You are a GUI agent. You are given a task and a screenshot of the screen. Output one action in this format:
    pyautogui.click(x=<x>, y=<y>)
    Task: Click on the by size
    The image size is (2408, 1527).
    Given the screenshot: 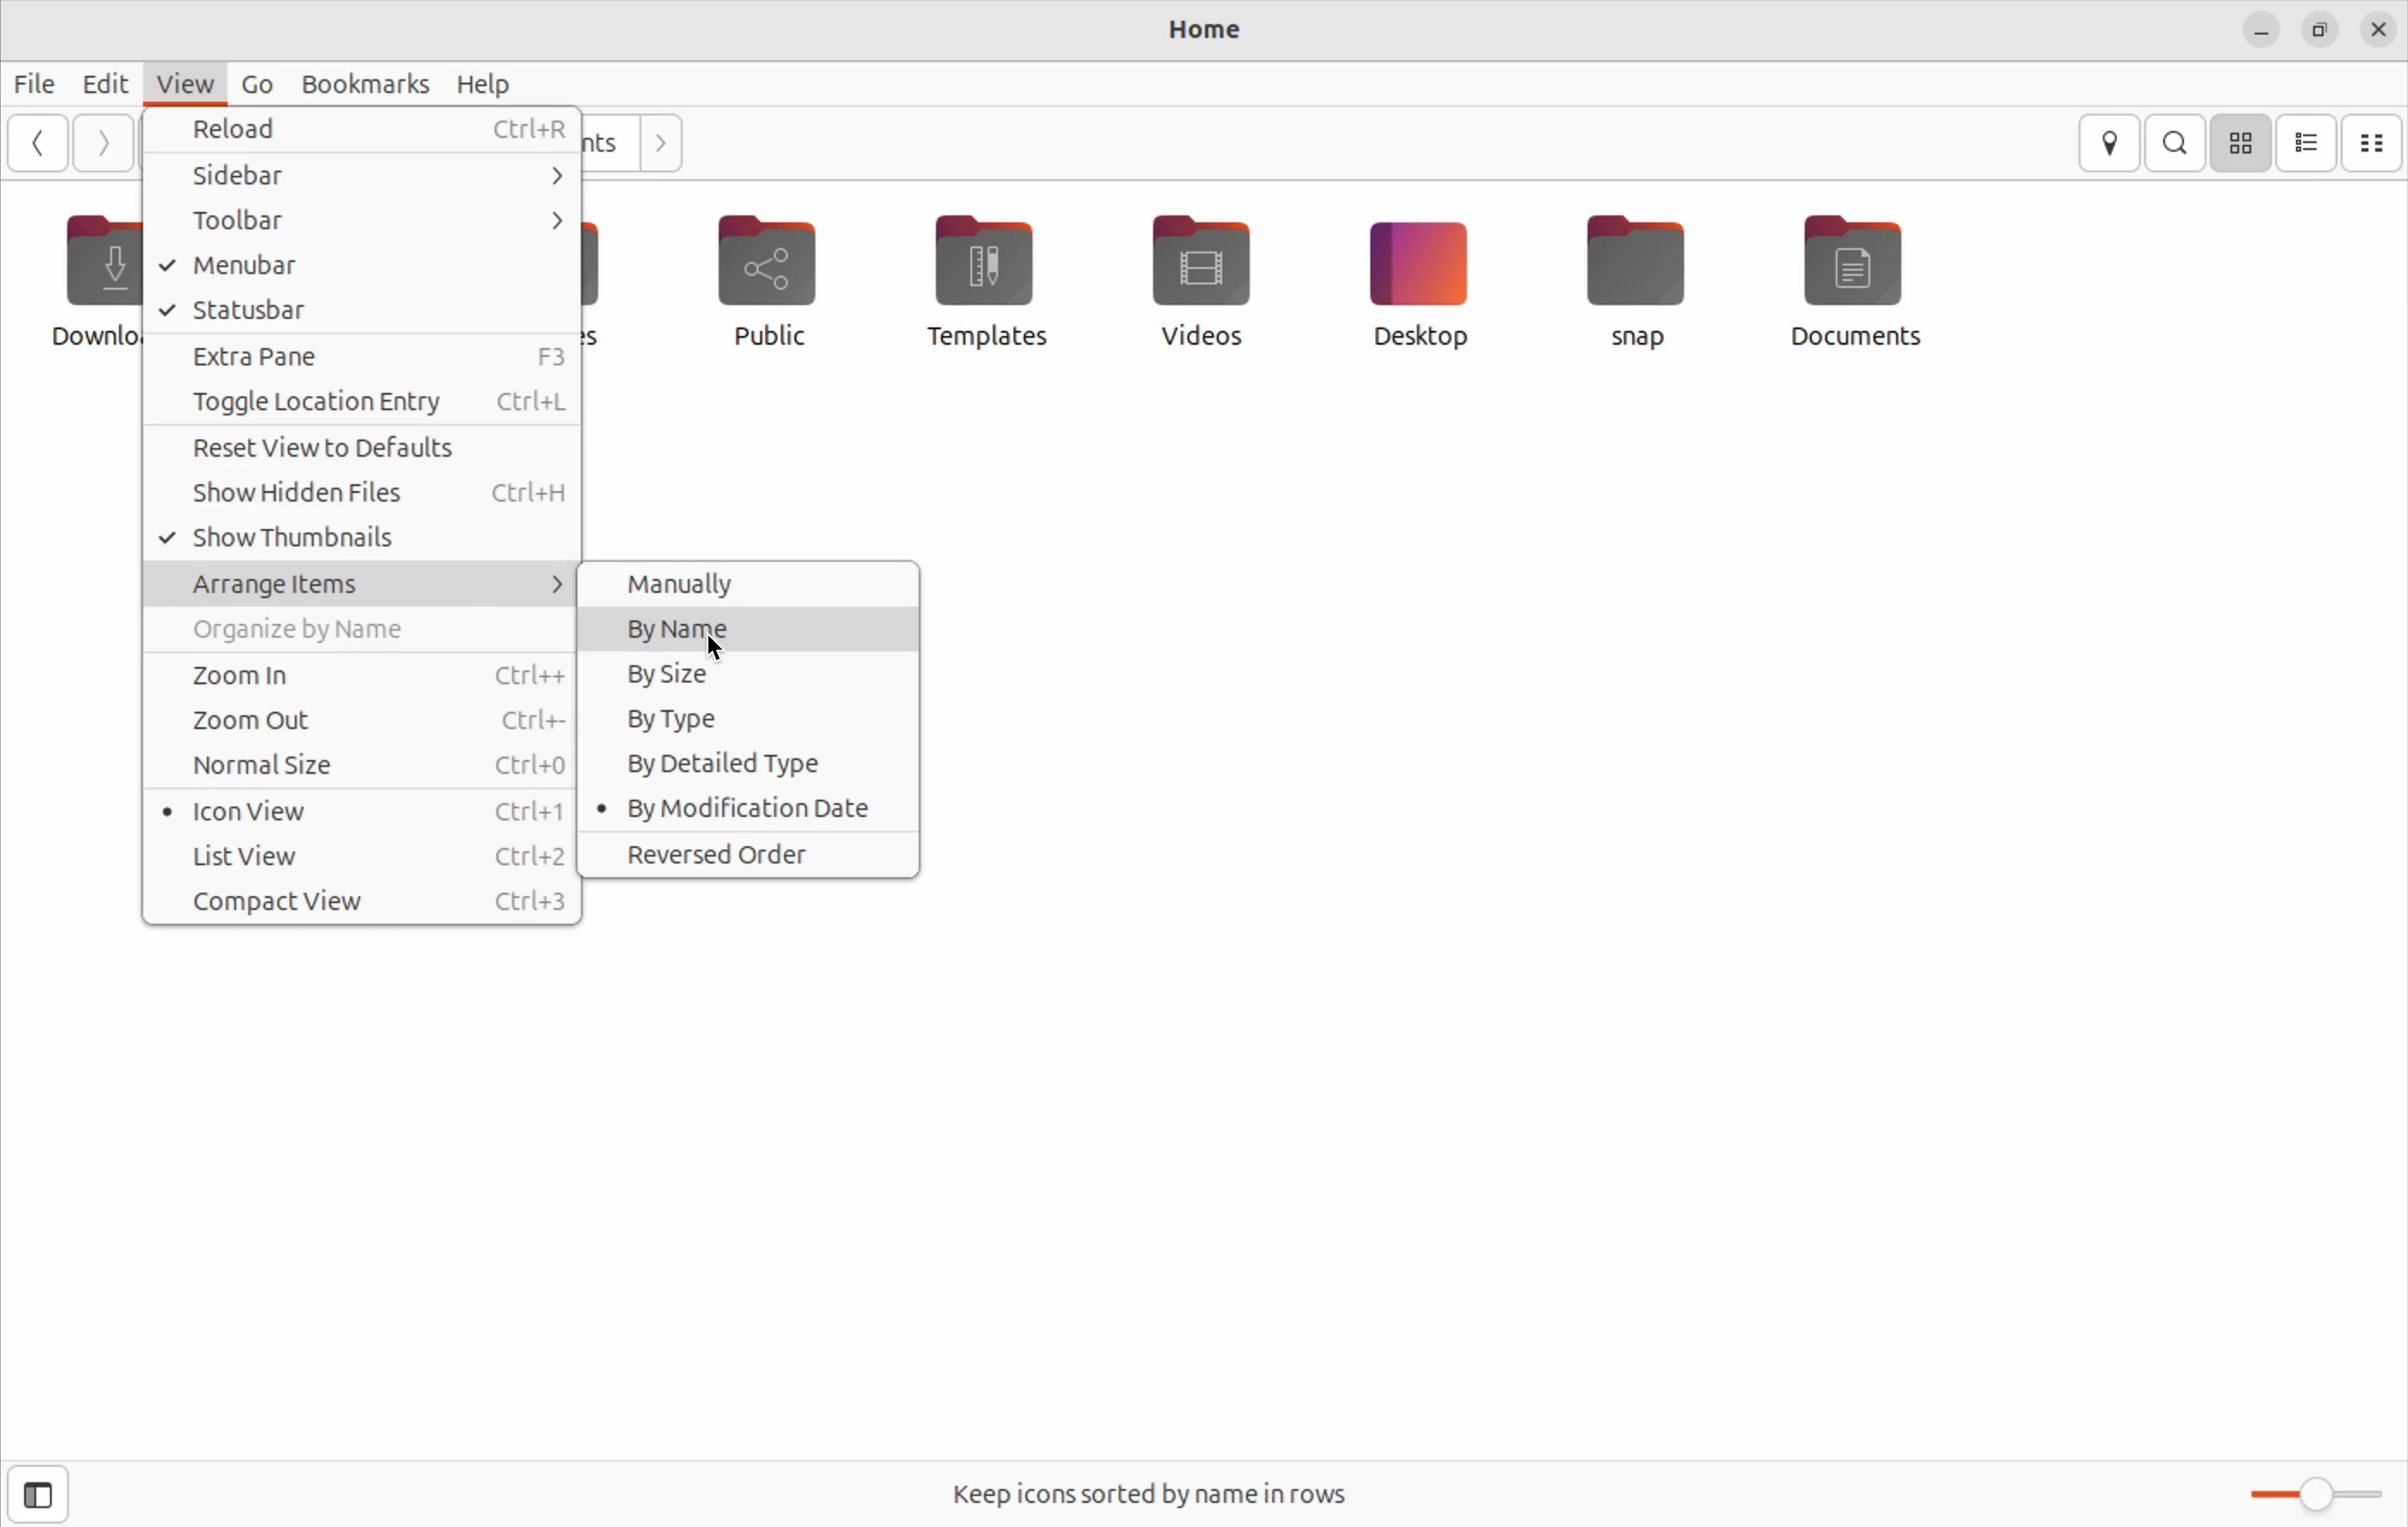 What is the action you would take?
    pyautogui.click(x=753, y=673)
    